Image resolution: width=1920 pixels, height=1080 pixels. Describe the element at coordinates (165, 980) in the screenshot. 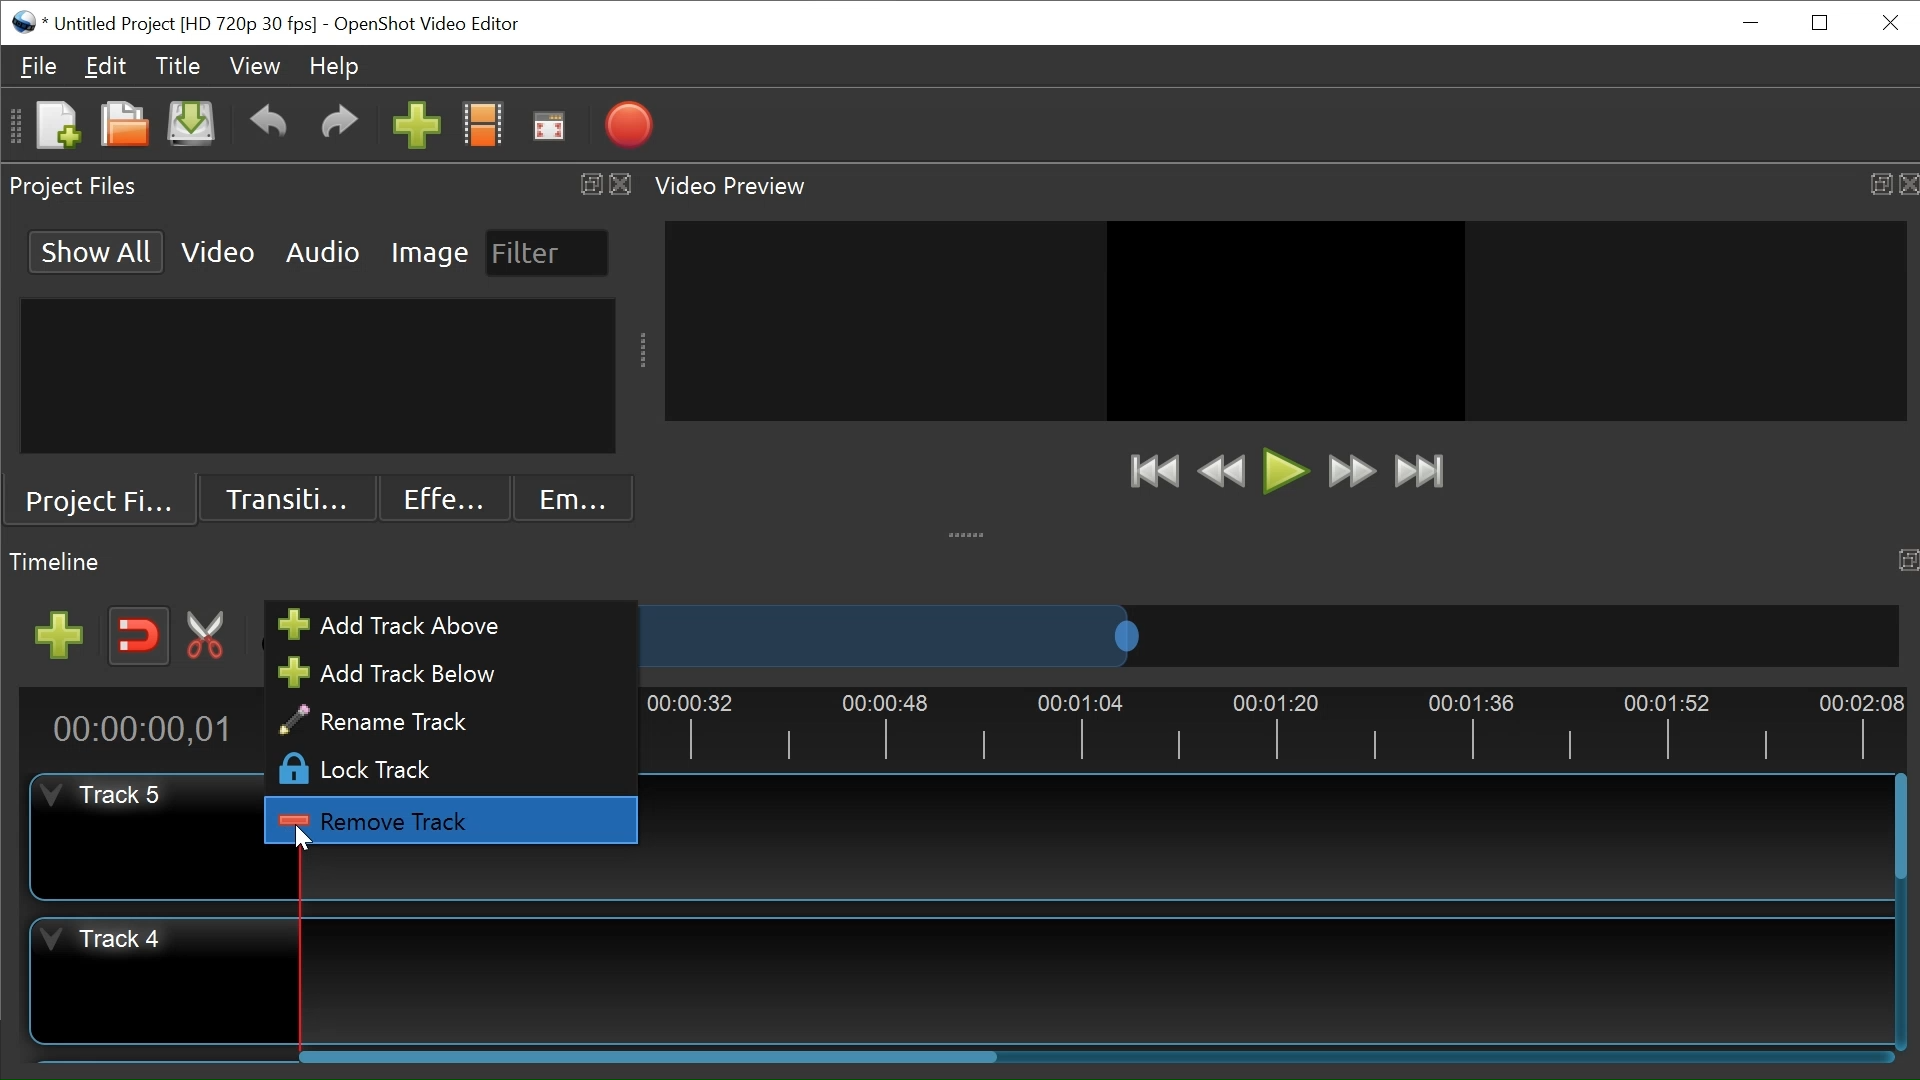

I see `Track Header` at that location.